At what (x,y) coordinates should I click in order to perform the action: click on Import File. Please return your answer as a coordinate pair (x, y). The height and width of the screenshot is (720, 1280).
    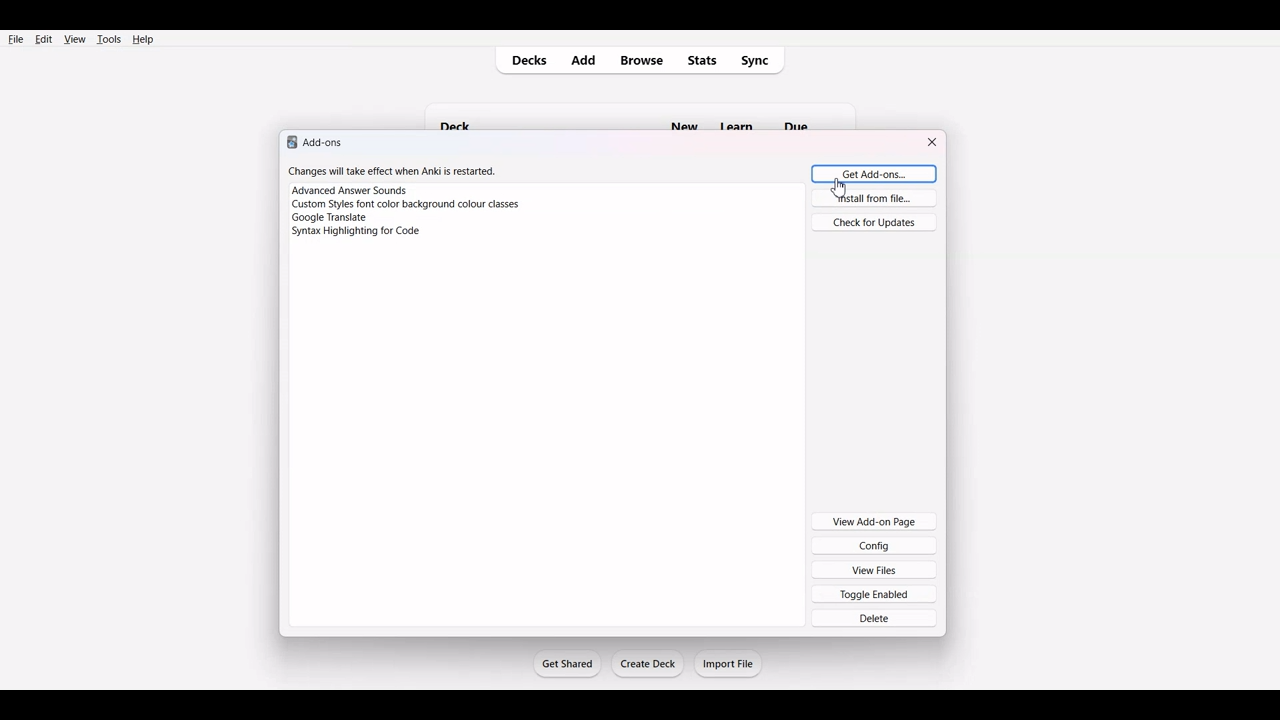
    Looking at the image, I should click on (729, 663).